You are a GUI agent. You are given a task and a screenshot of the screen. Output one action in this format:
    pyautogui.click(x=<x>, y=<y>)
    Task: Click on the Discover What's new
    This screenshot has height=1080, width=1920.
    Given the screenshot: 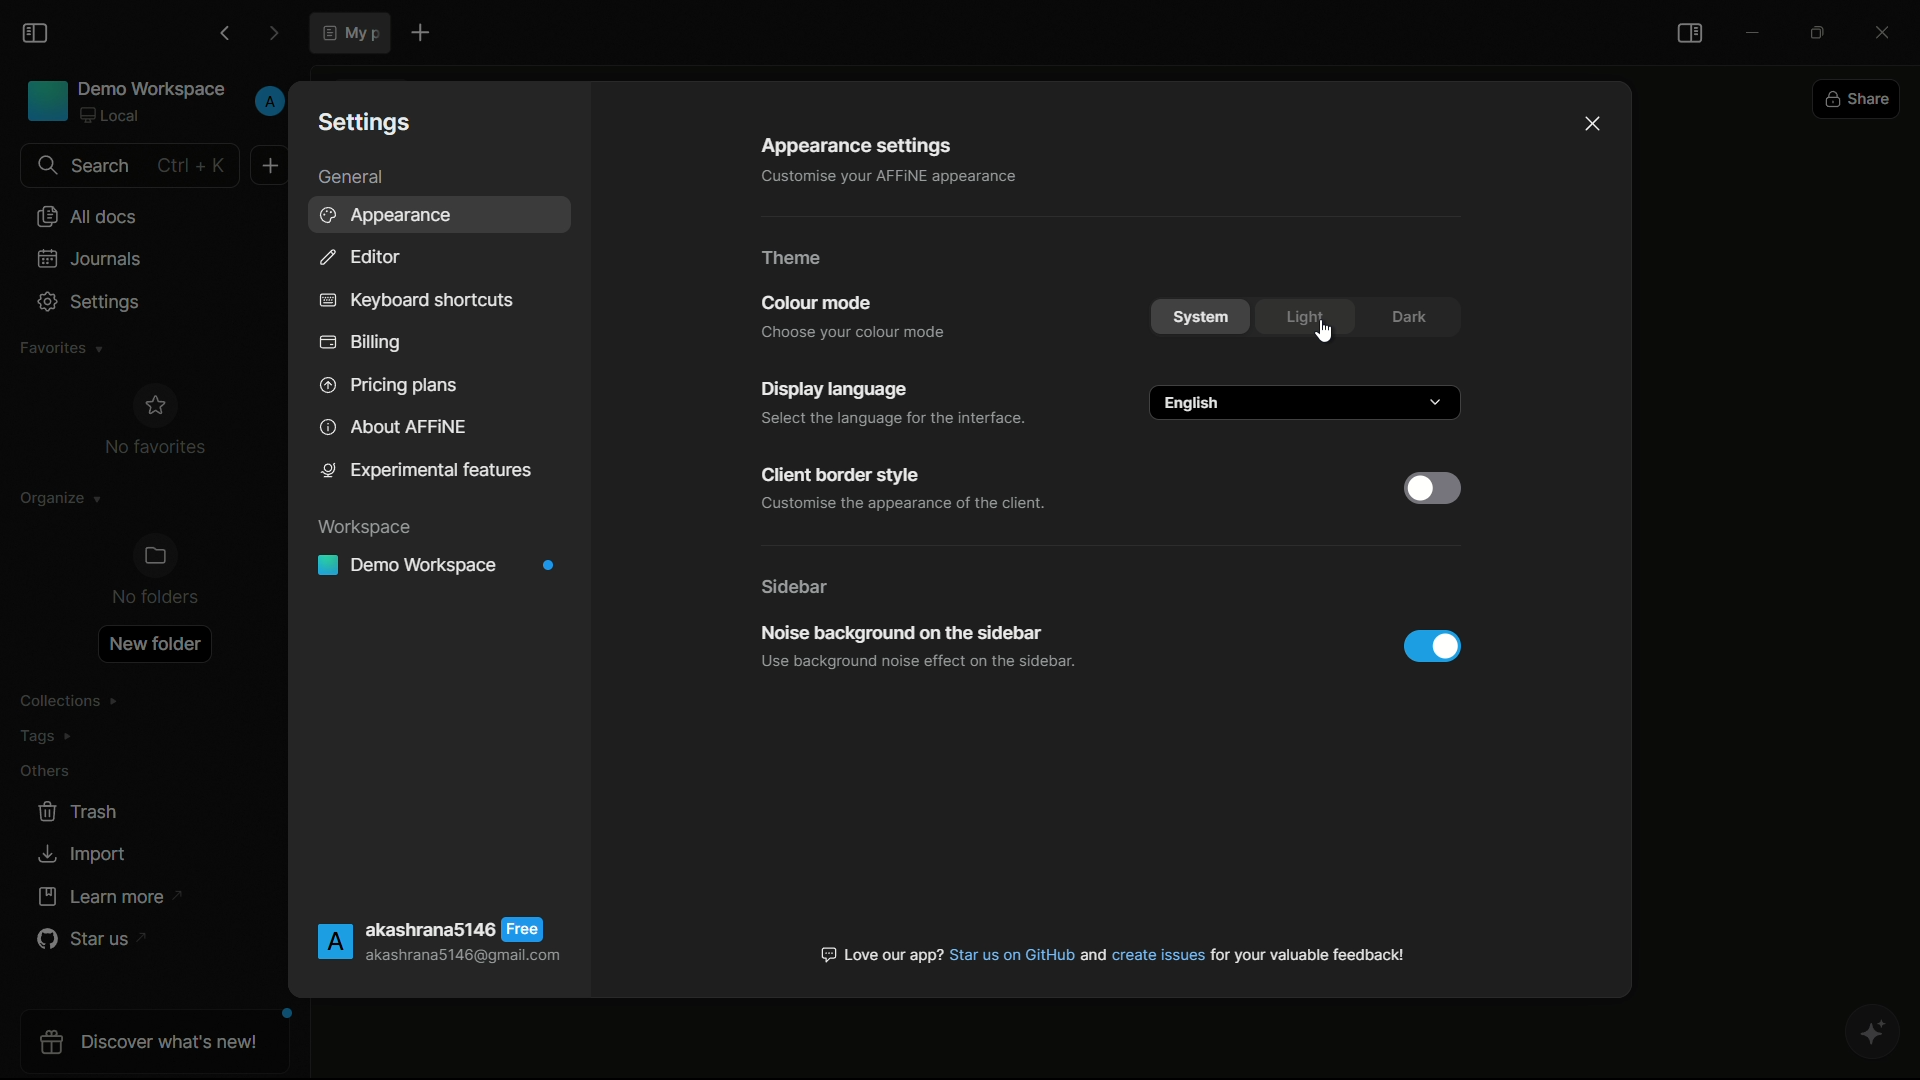 What is the action you would take?
    pyautogui.click(x=159, y=1045)
    